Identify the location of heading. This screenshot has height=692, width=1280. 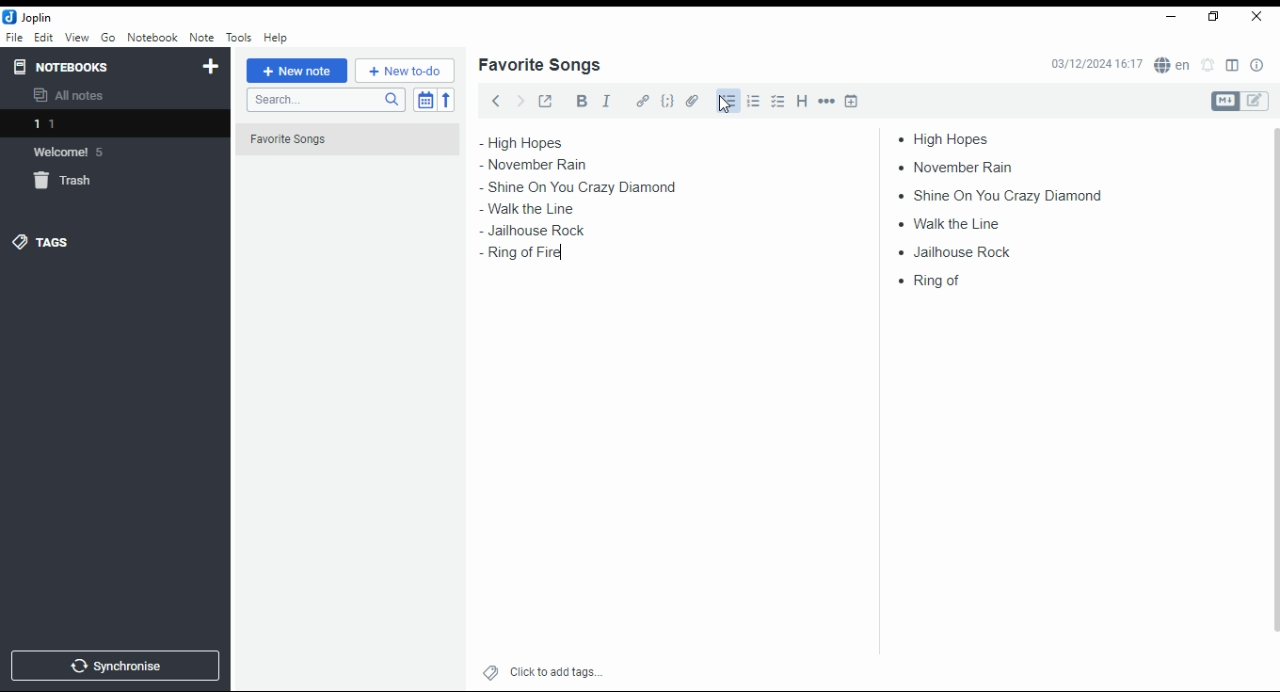
(803, 99).